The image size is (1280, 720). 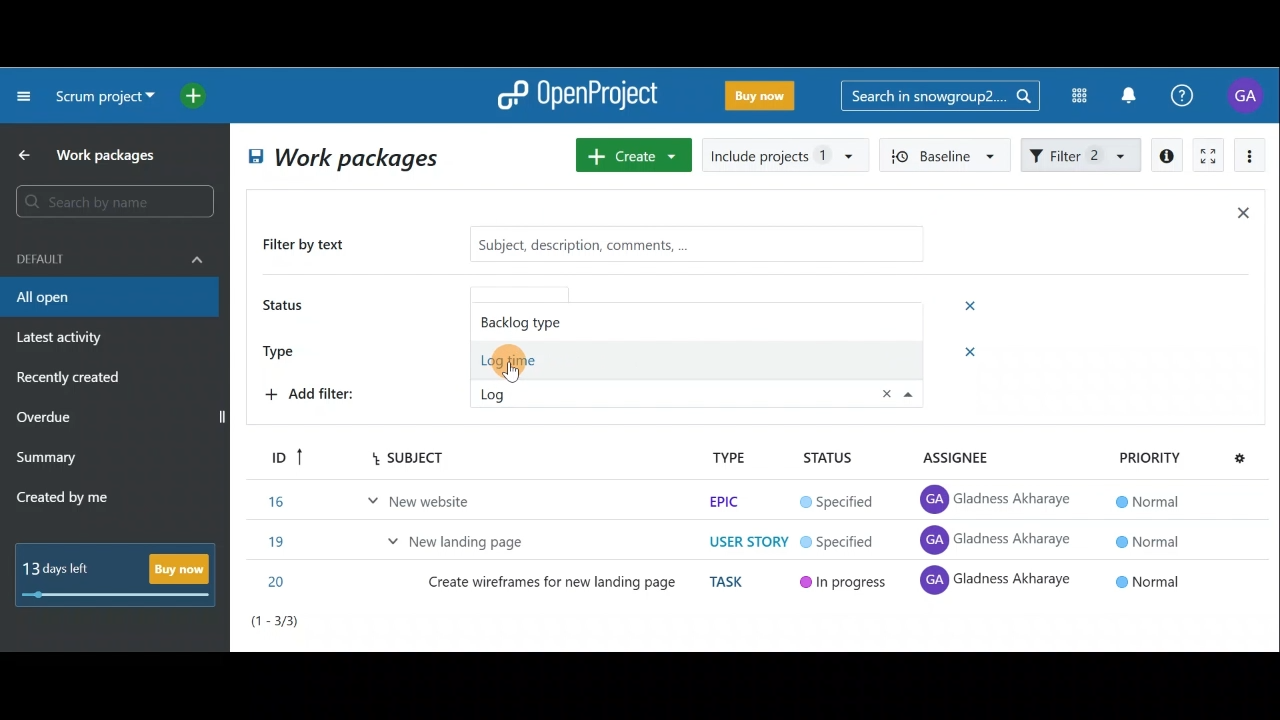 I want to click on subject, description, comments, so click(x=682, y=243).